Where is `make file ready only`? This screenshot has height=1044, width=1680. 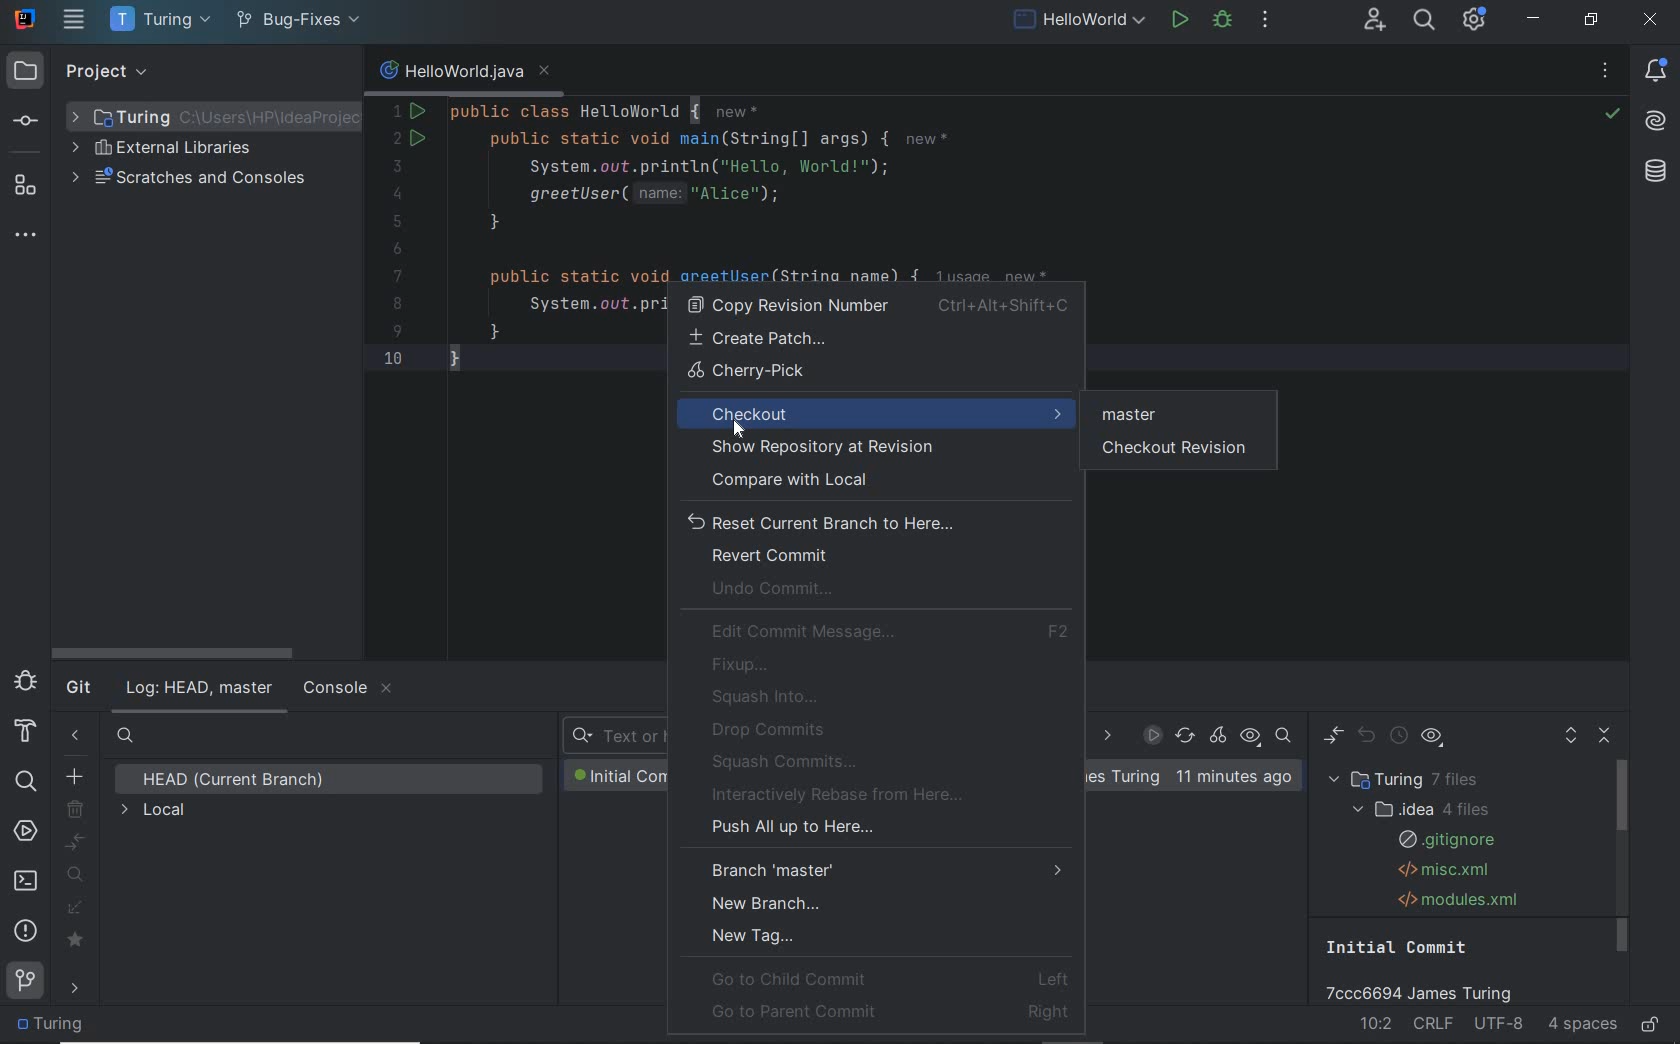
make file ready only is located at coordinates (1651, 1026).